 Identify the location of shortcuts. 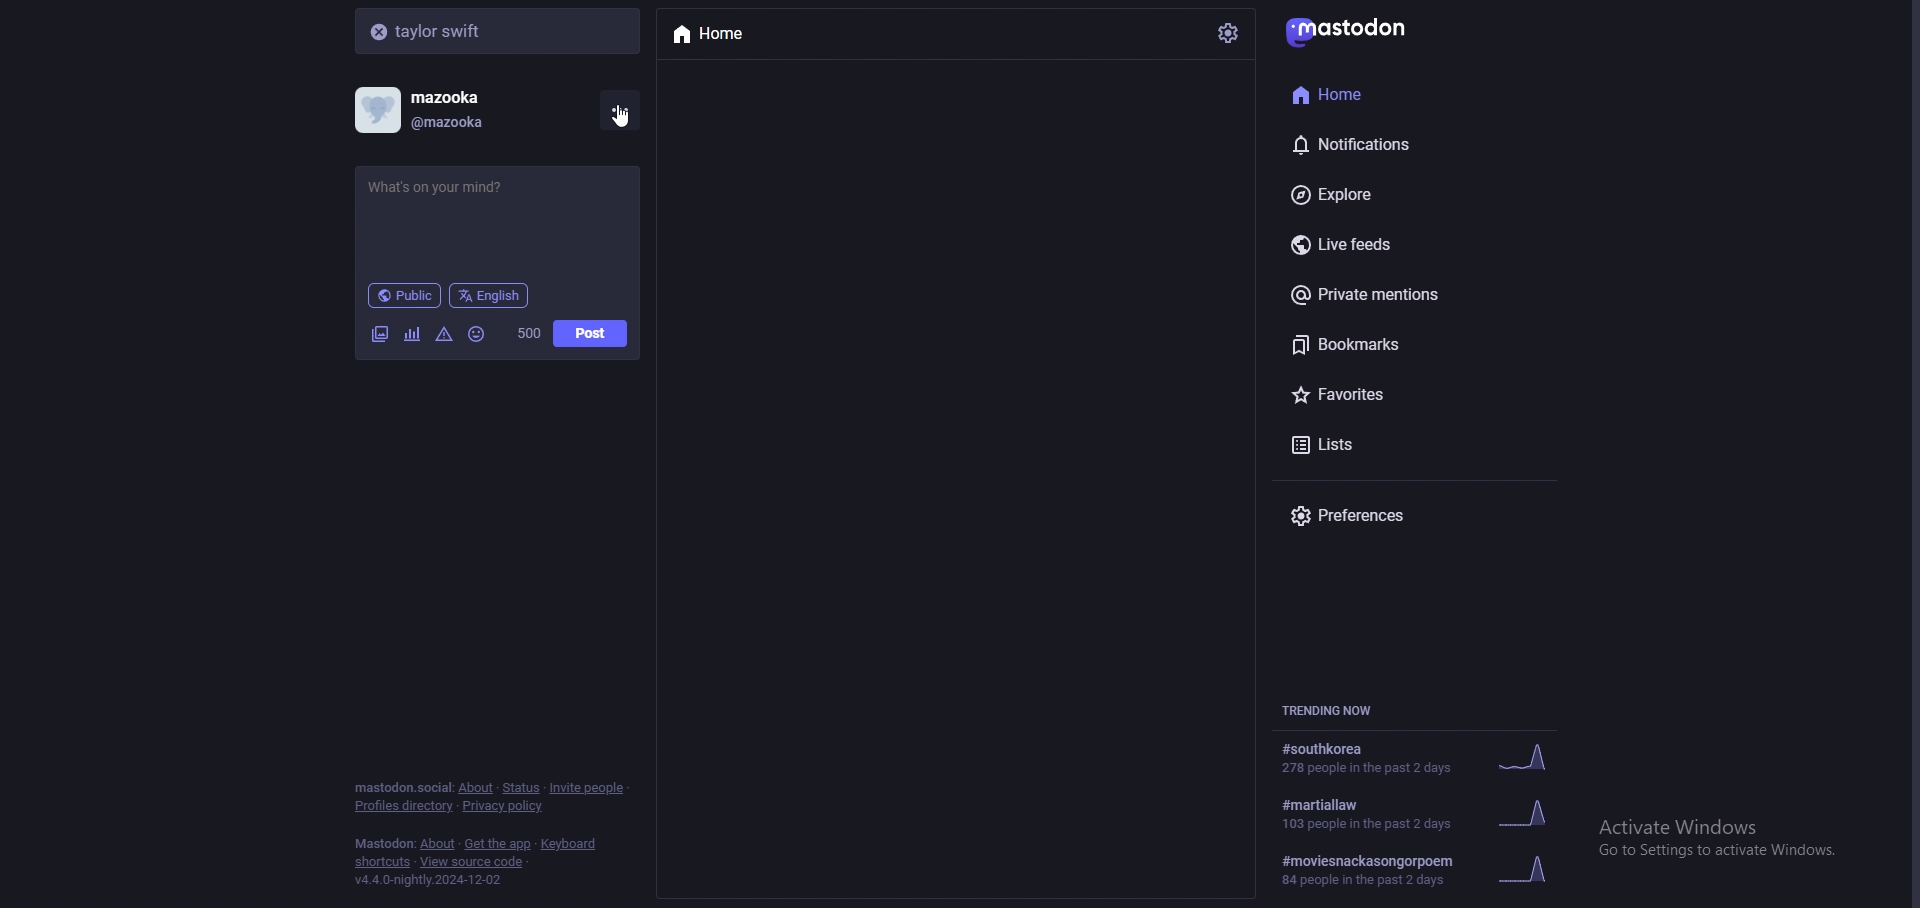
(383, 863).